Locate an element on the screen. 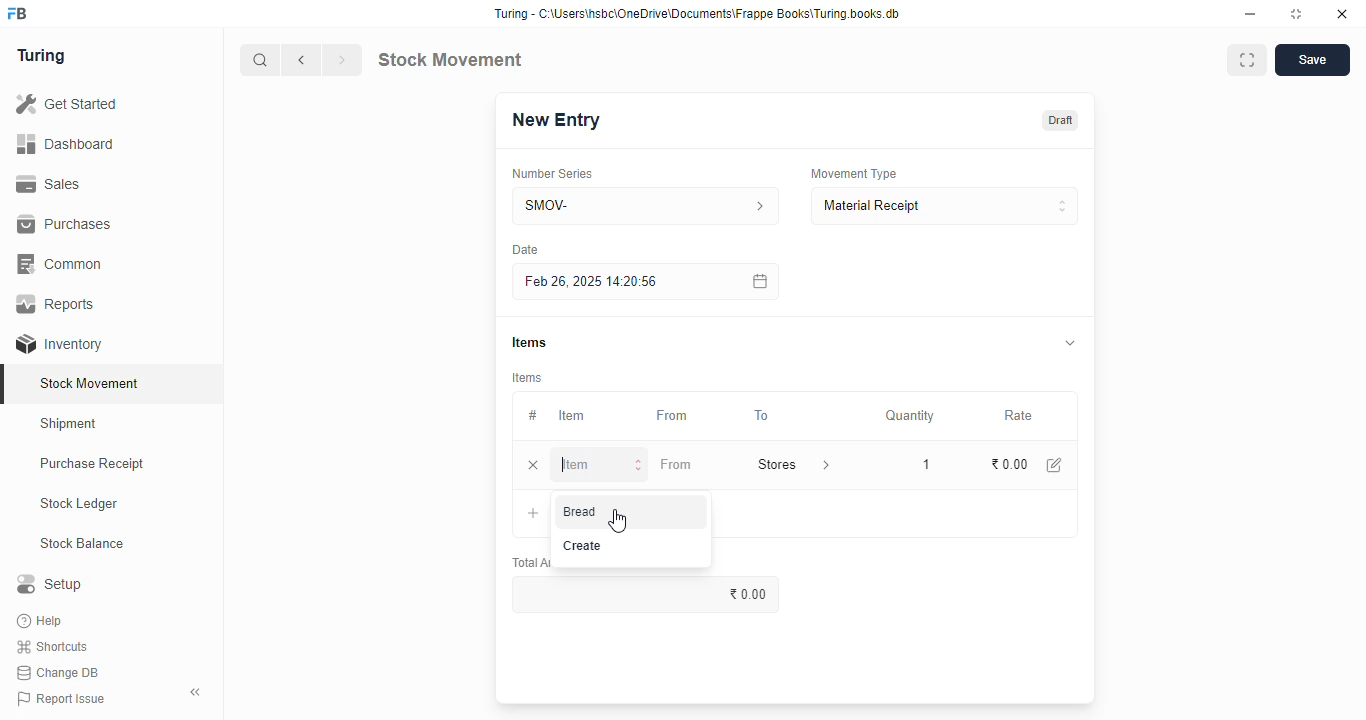 The width and height of the screenshot is (1366, 720). from is located at coordinates (673, 416).